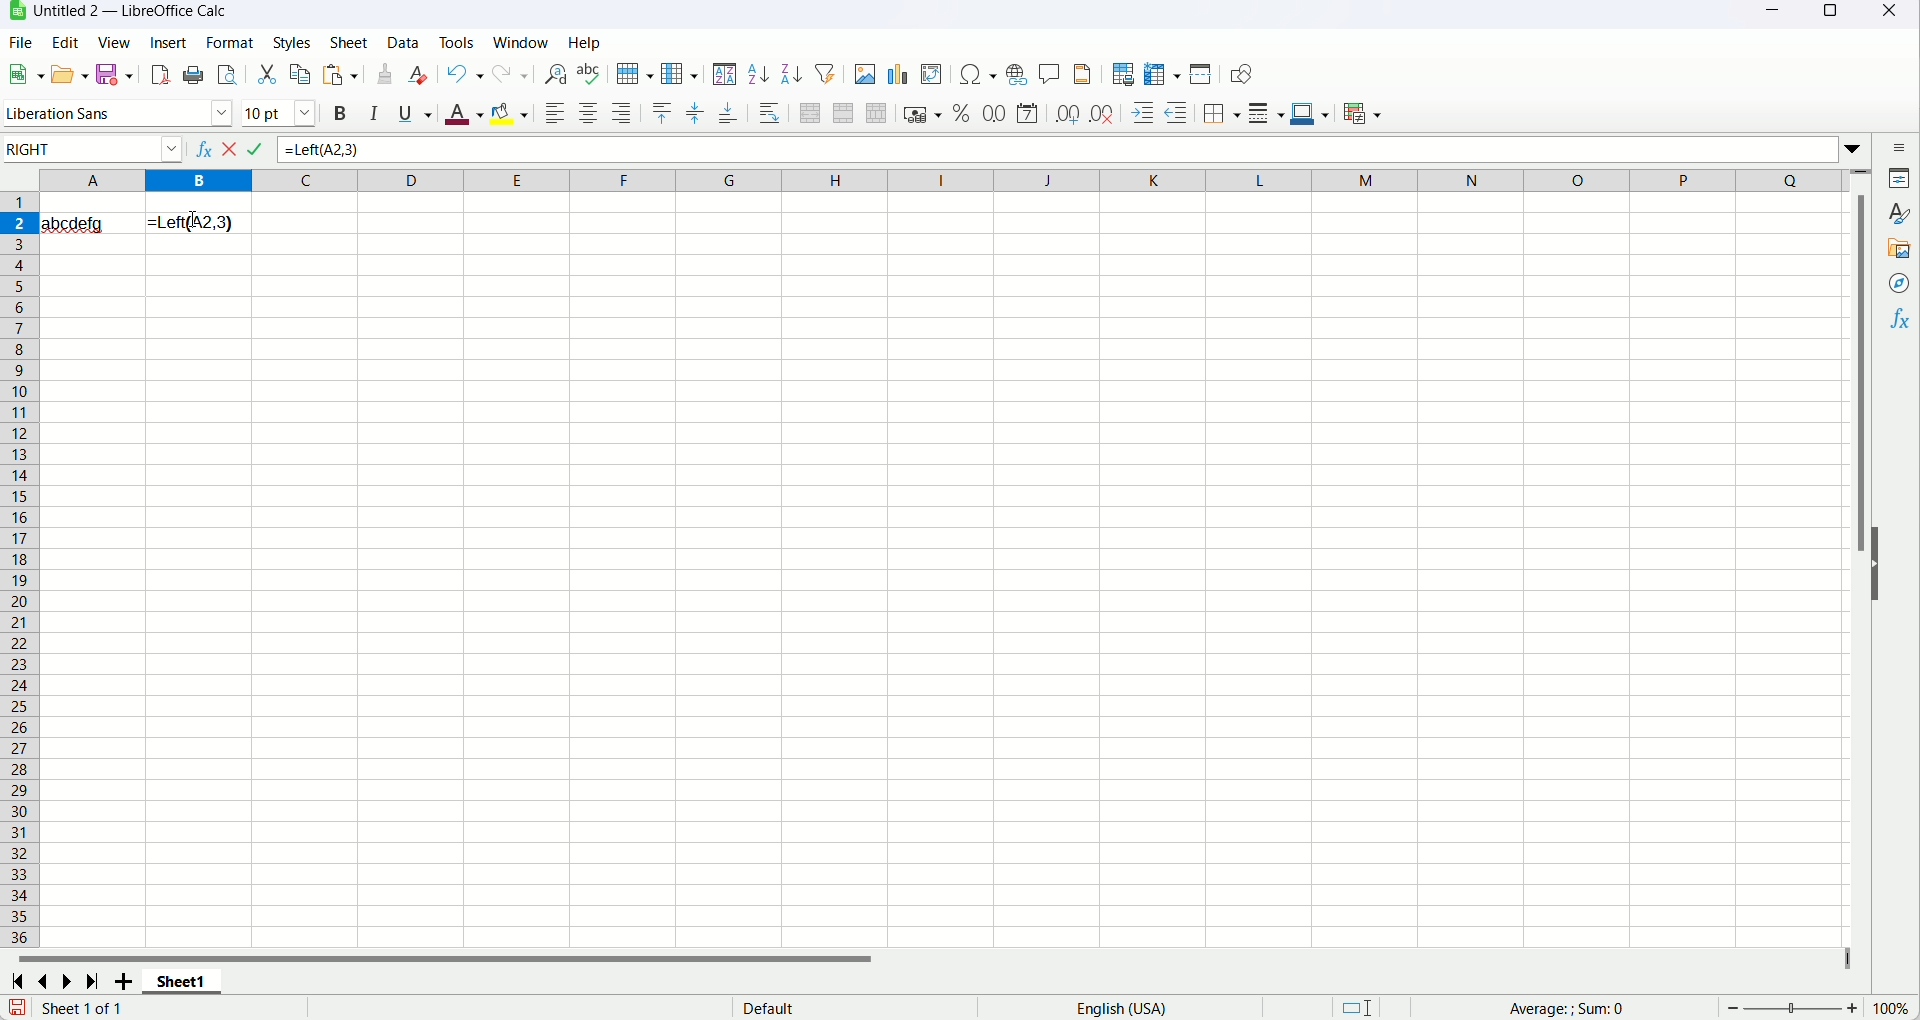 This screenshot has width=1920, height=1020. I want to click on find and replace, so click(556, 74).